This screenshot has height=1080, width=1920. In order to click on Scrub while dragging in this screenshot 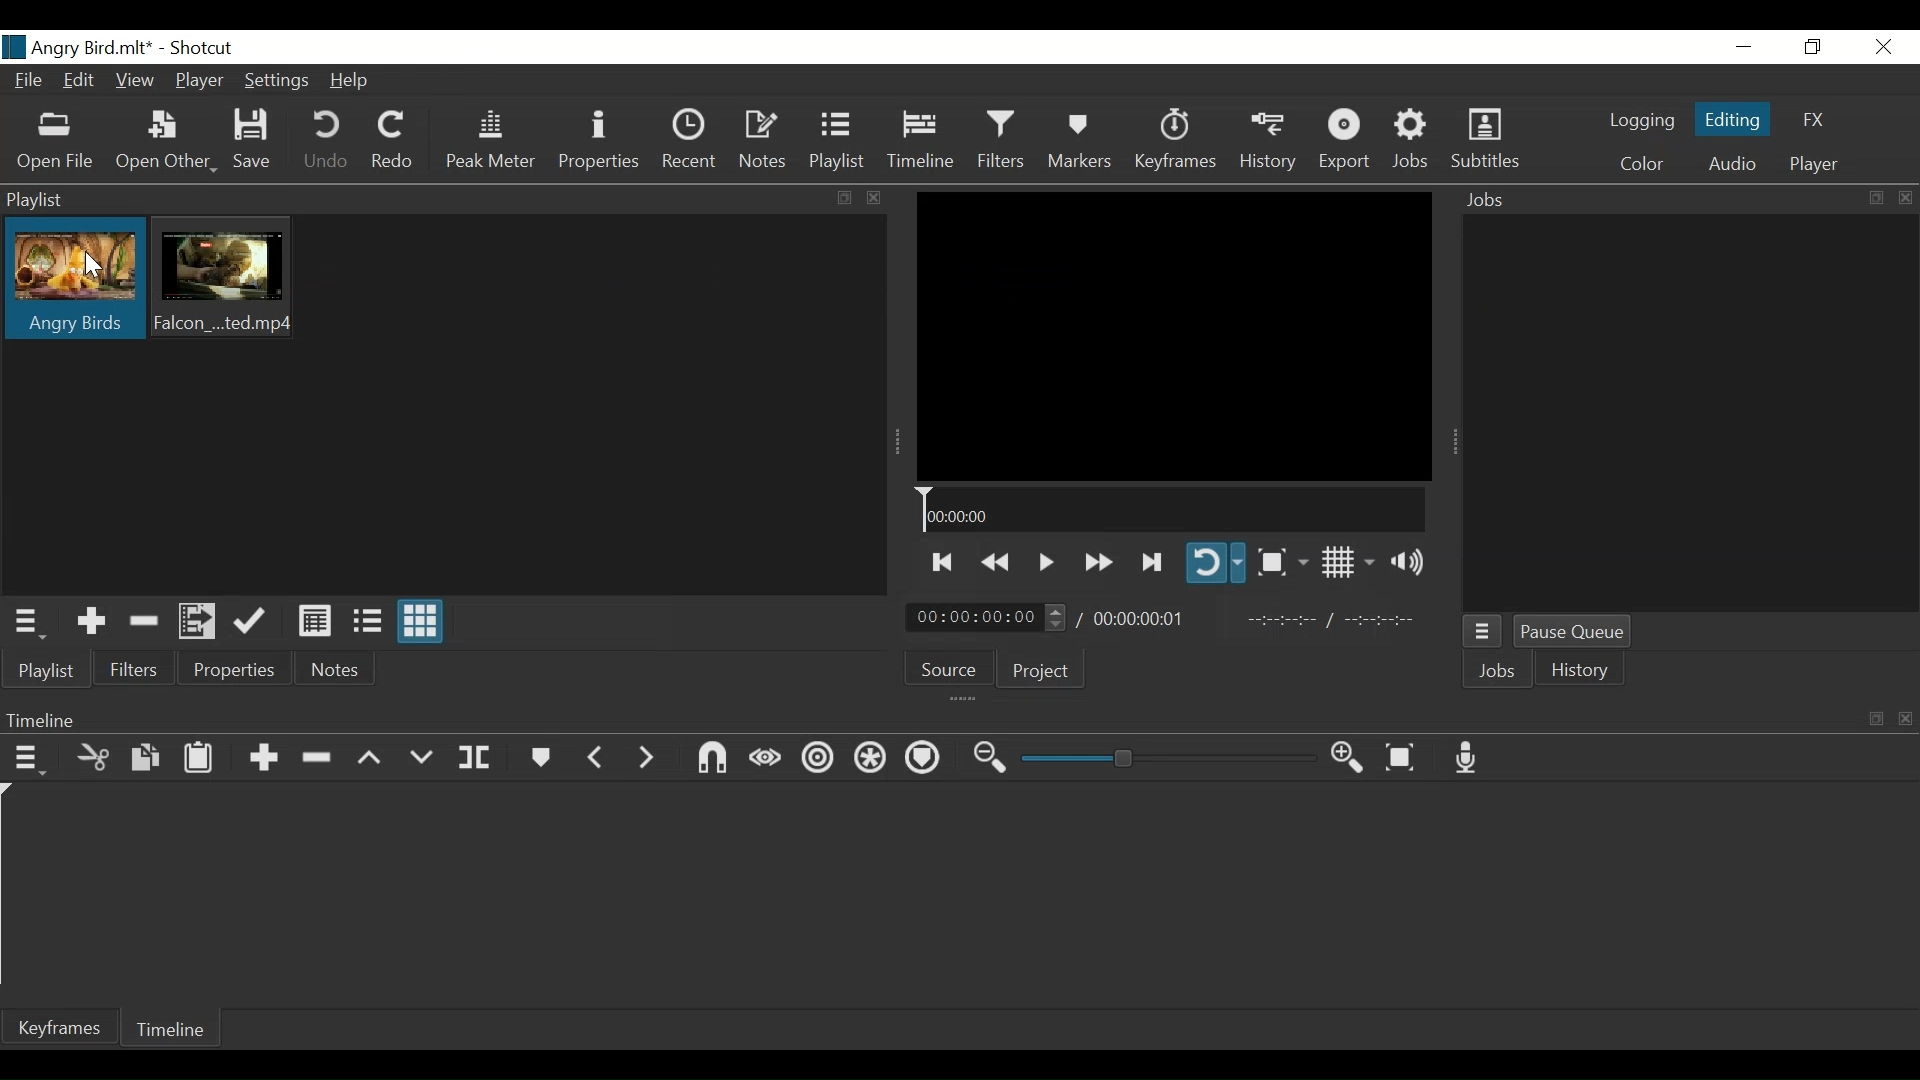, I will do `click(761, 757)`.